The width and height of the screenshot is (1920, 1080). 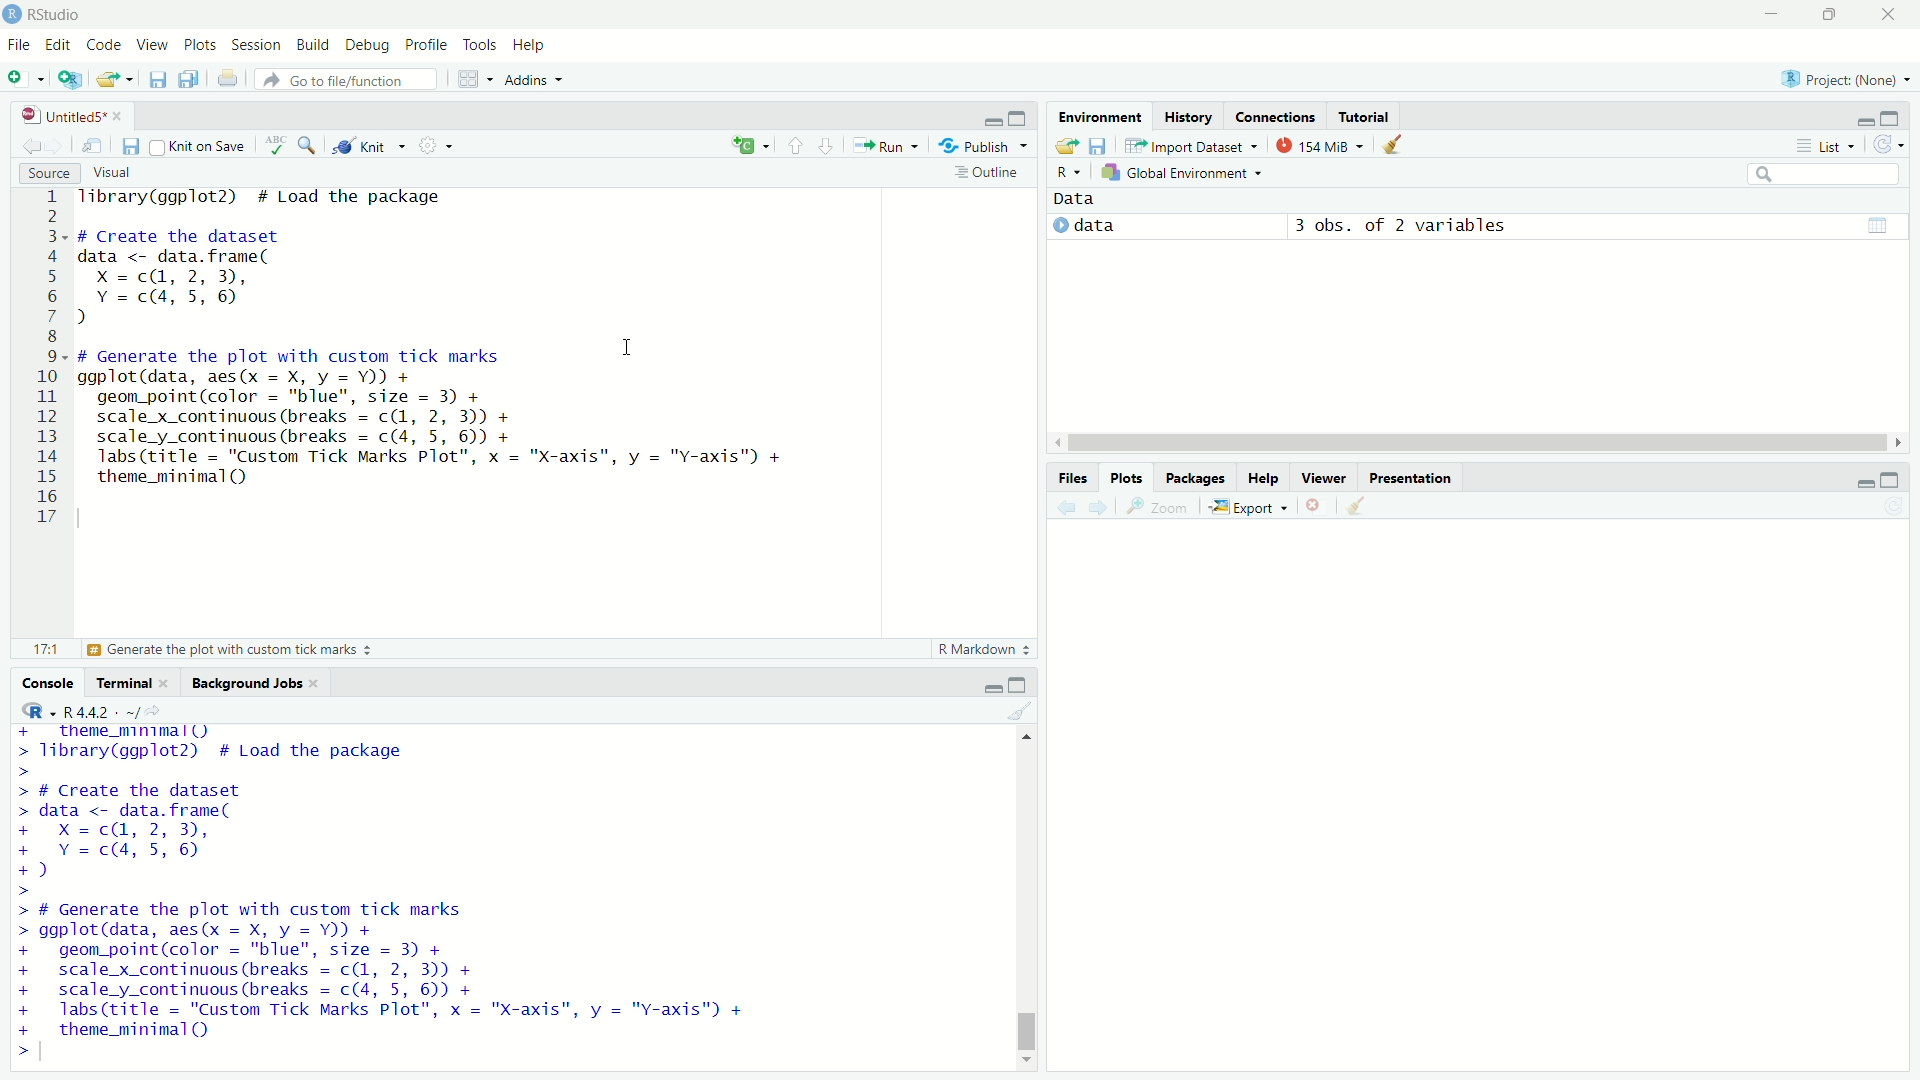 I want to click on connections, so click(x=1274, y=116).